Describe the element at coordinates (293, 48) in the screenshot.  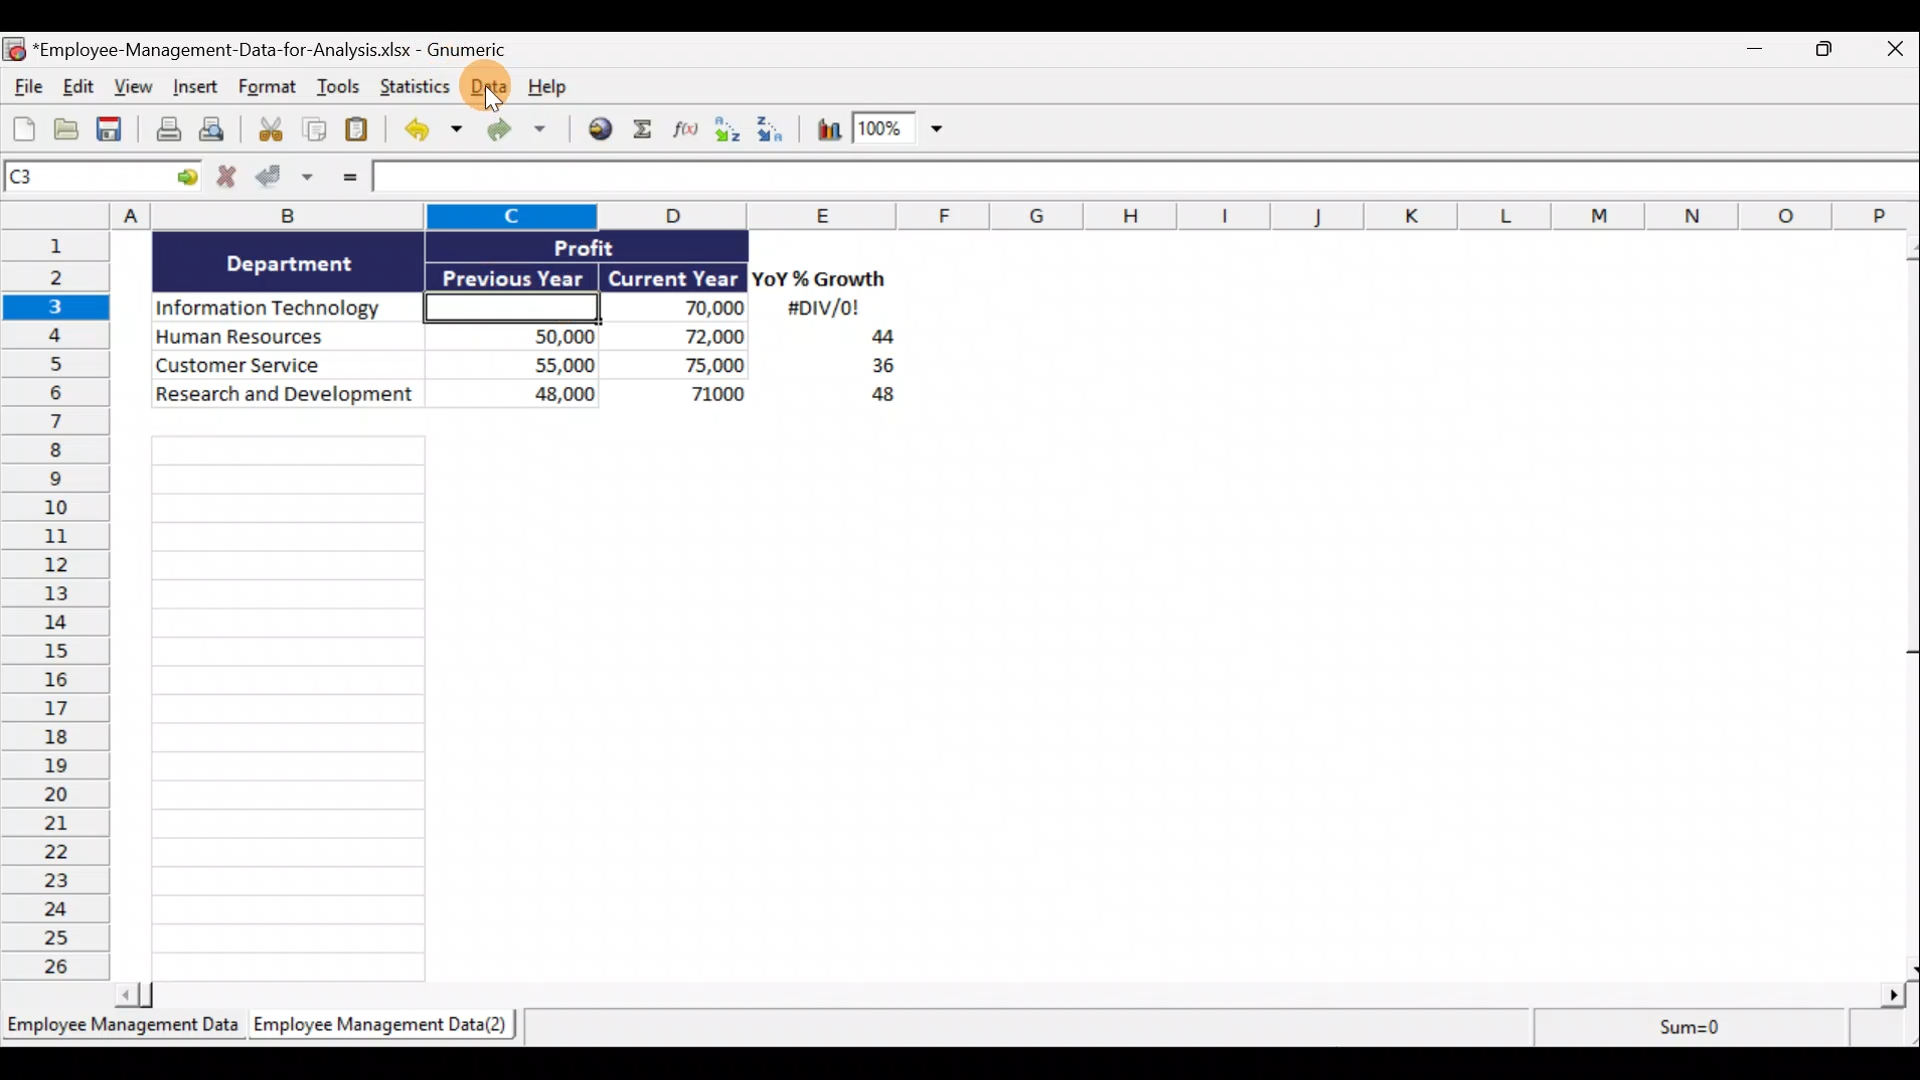
I see `*Employee-Management-Data-for-Analysis.xlsx - Gnumeric` at that location.